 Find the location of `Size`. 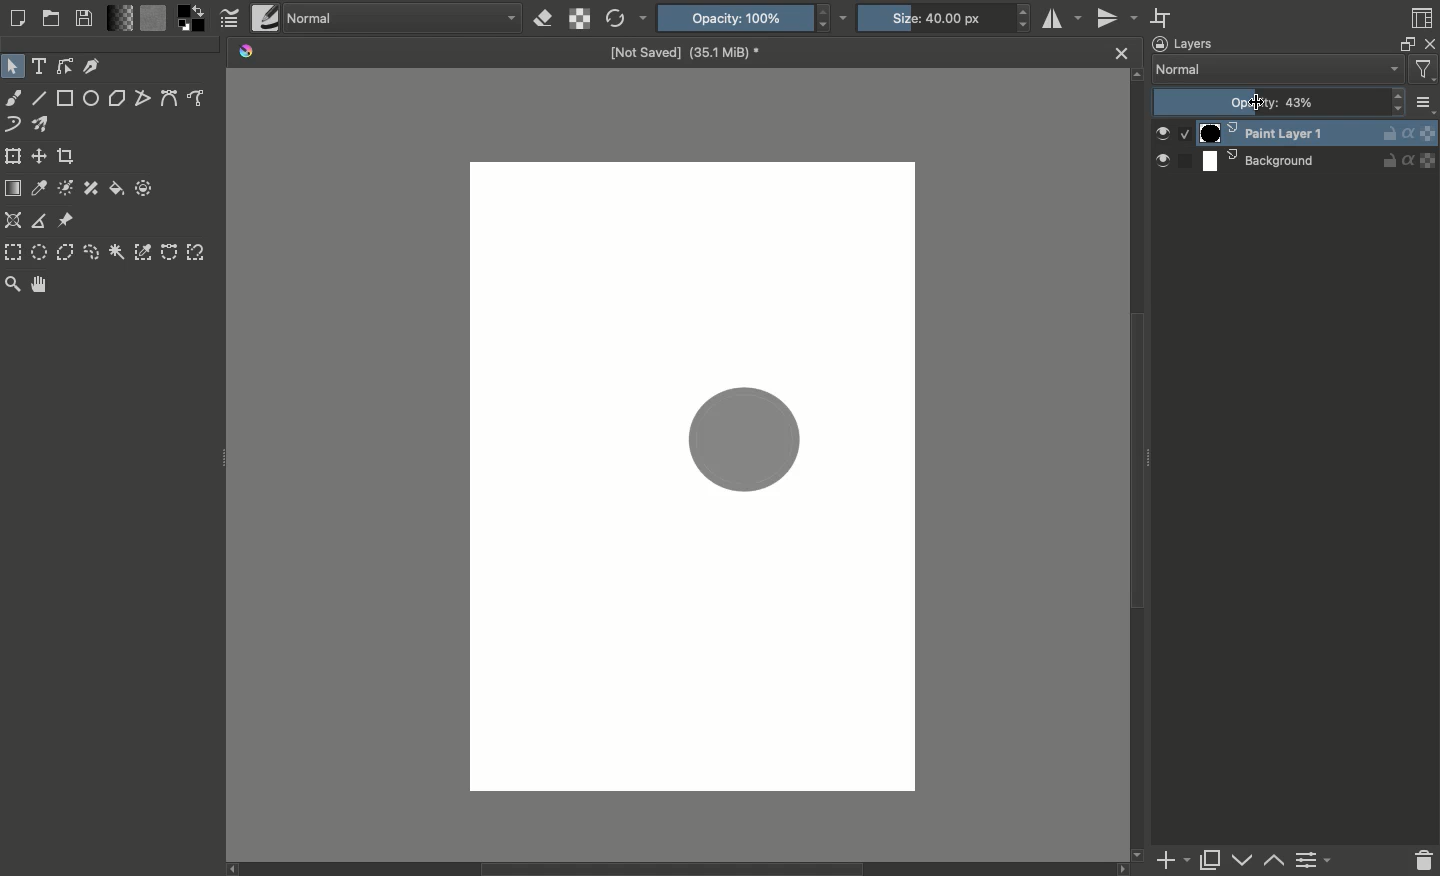

Size is located at coordinates (947, 19).